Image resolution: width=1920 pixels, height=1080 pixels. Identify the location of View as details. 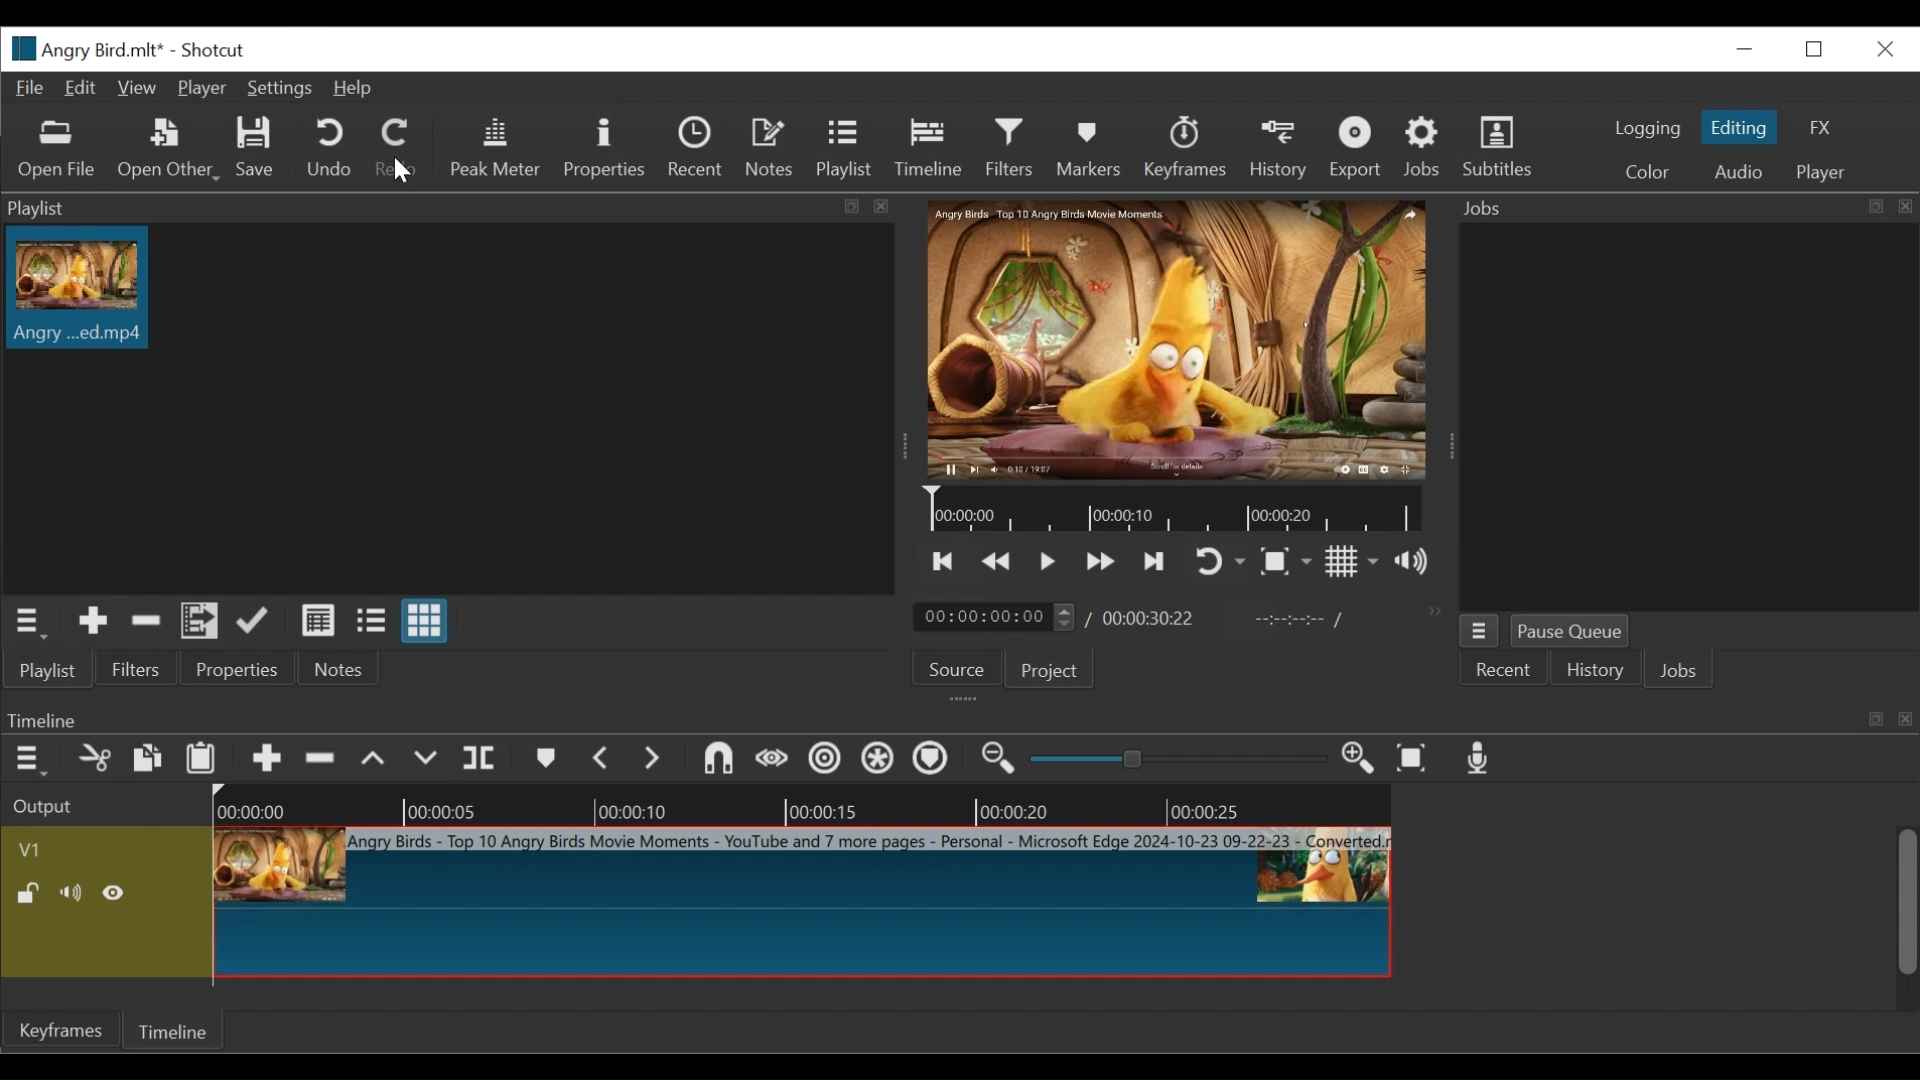
(319, 620).